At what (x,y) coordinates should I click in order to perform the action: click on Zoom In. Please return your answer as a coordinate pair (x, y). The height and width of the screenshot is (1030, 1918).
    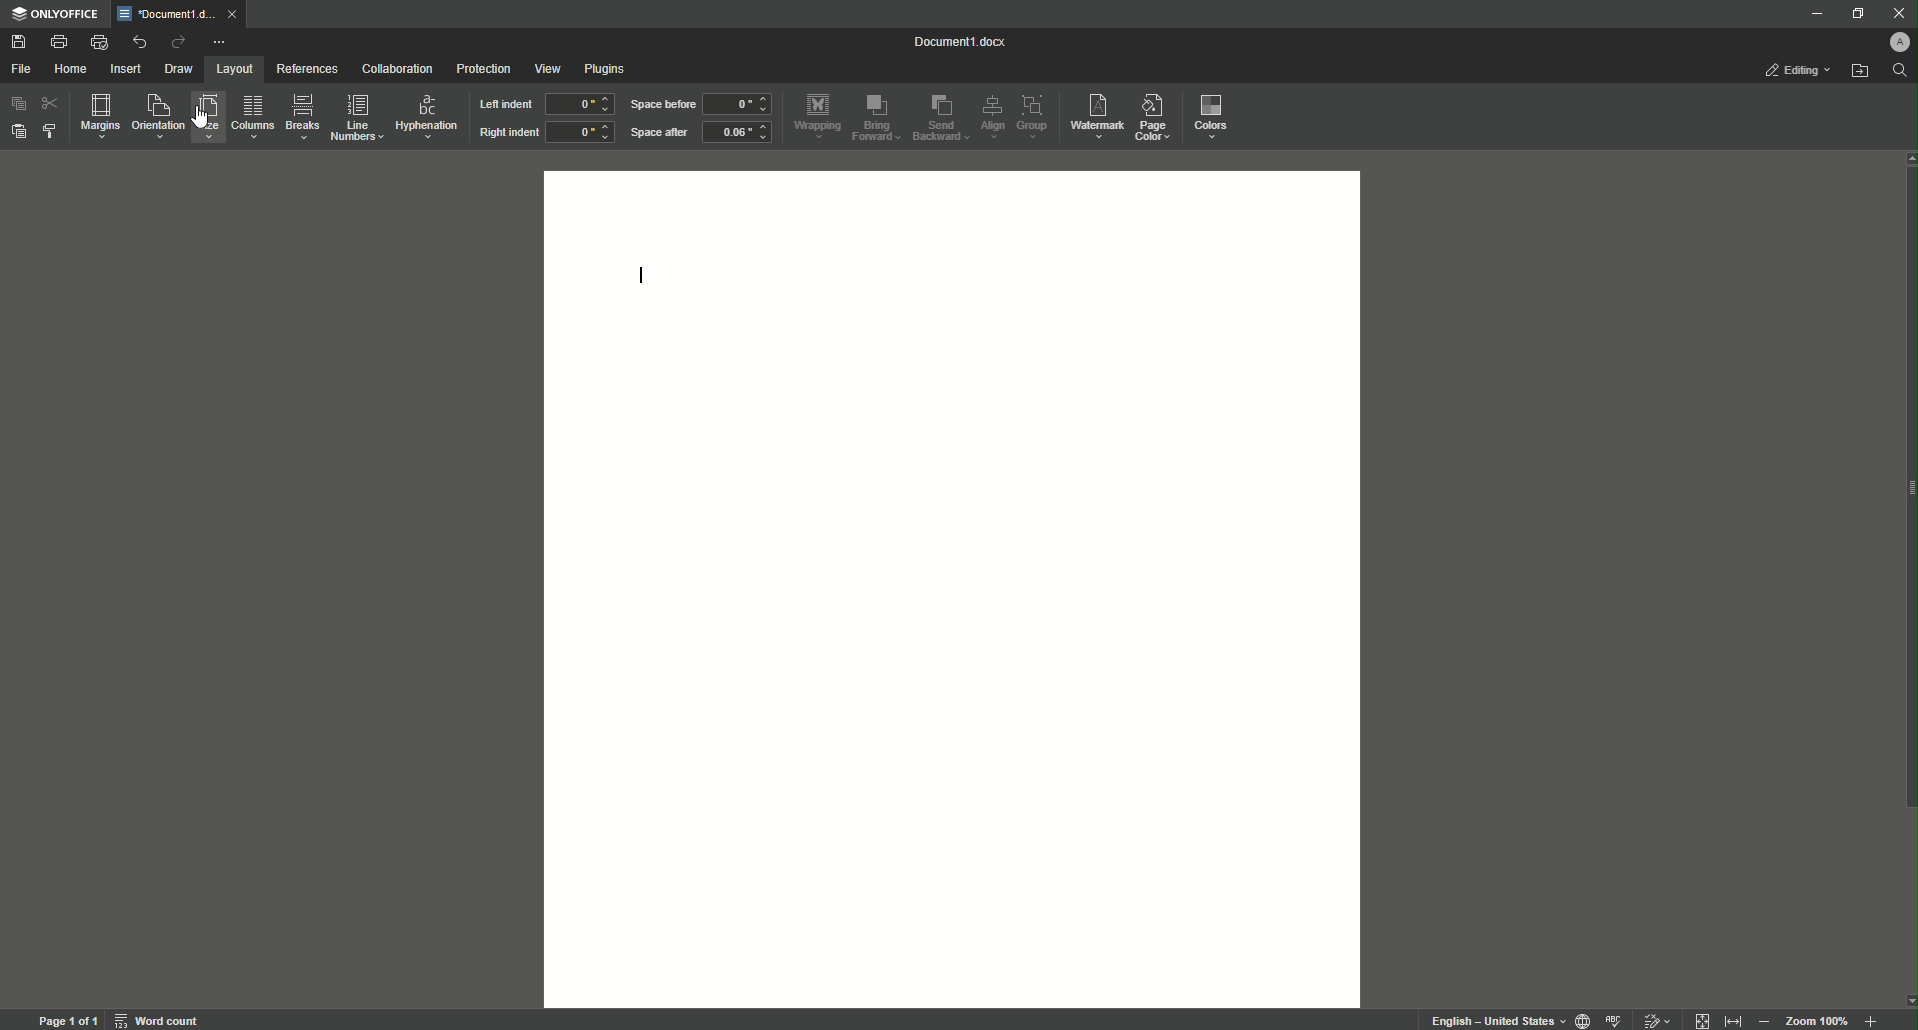
    Looking at the image, I should click on (1869, 1019).